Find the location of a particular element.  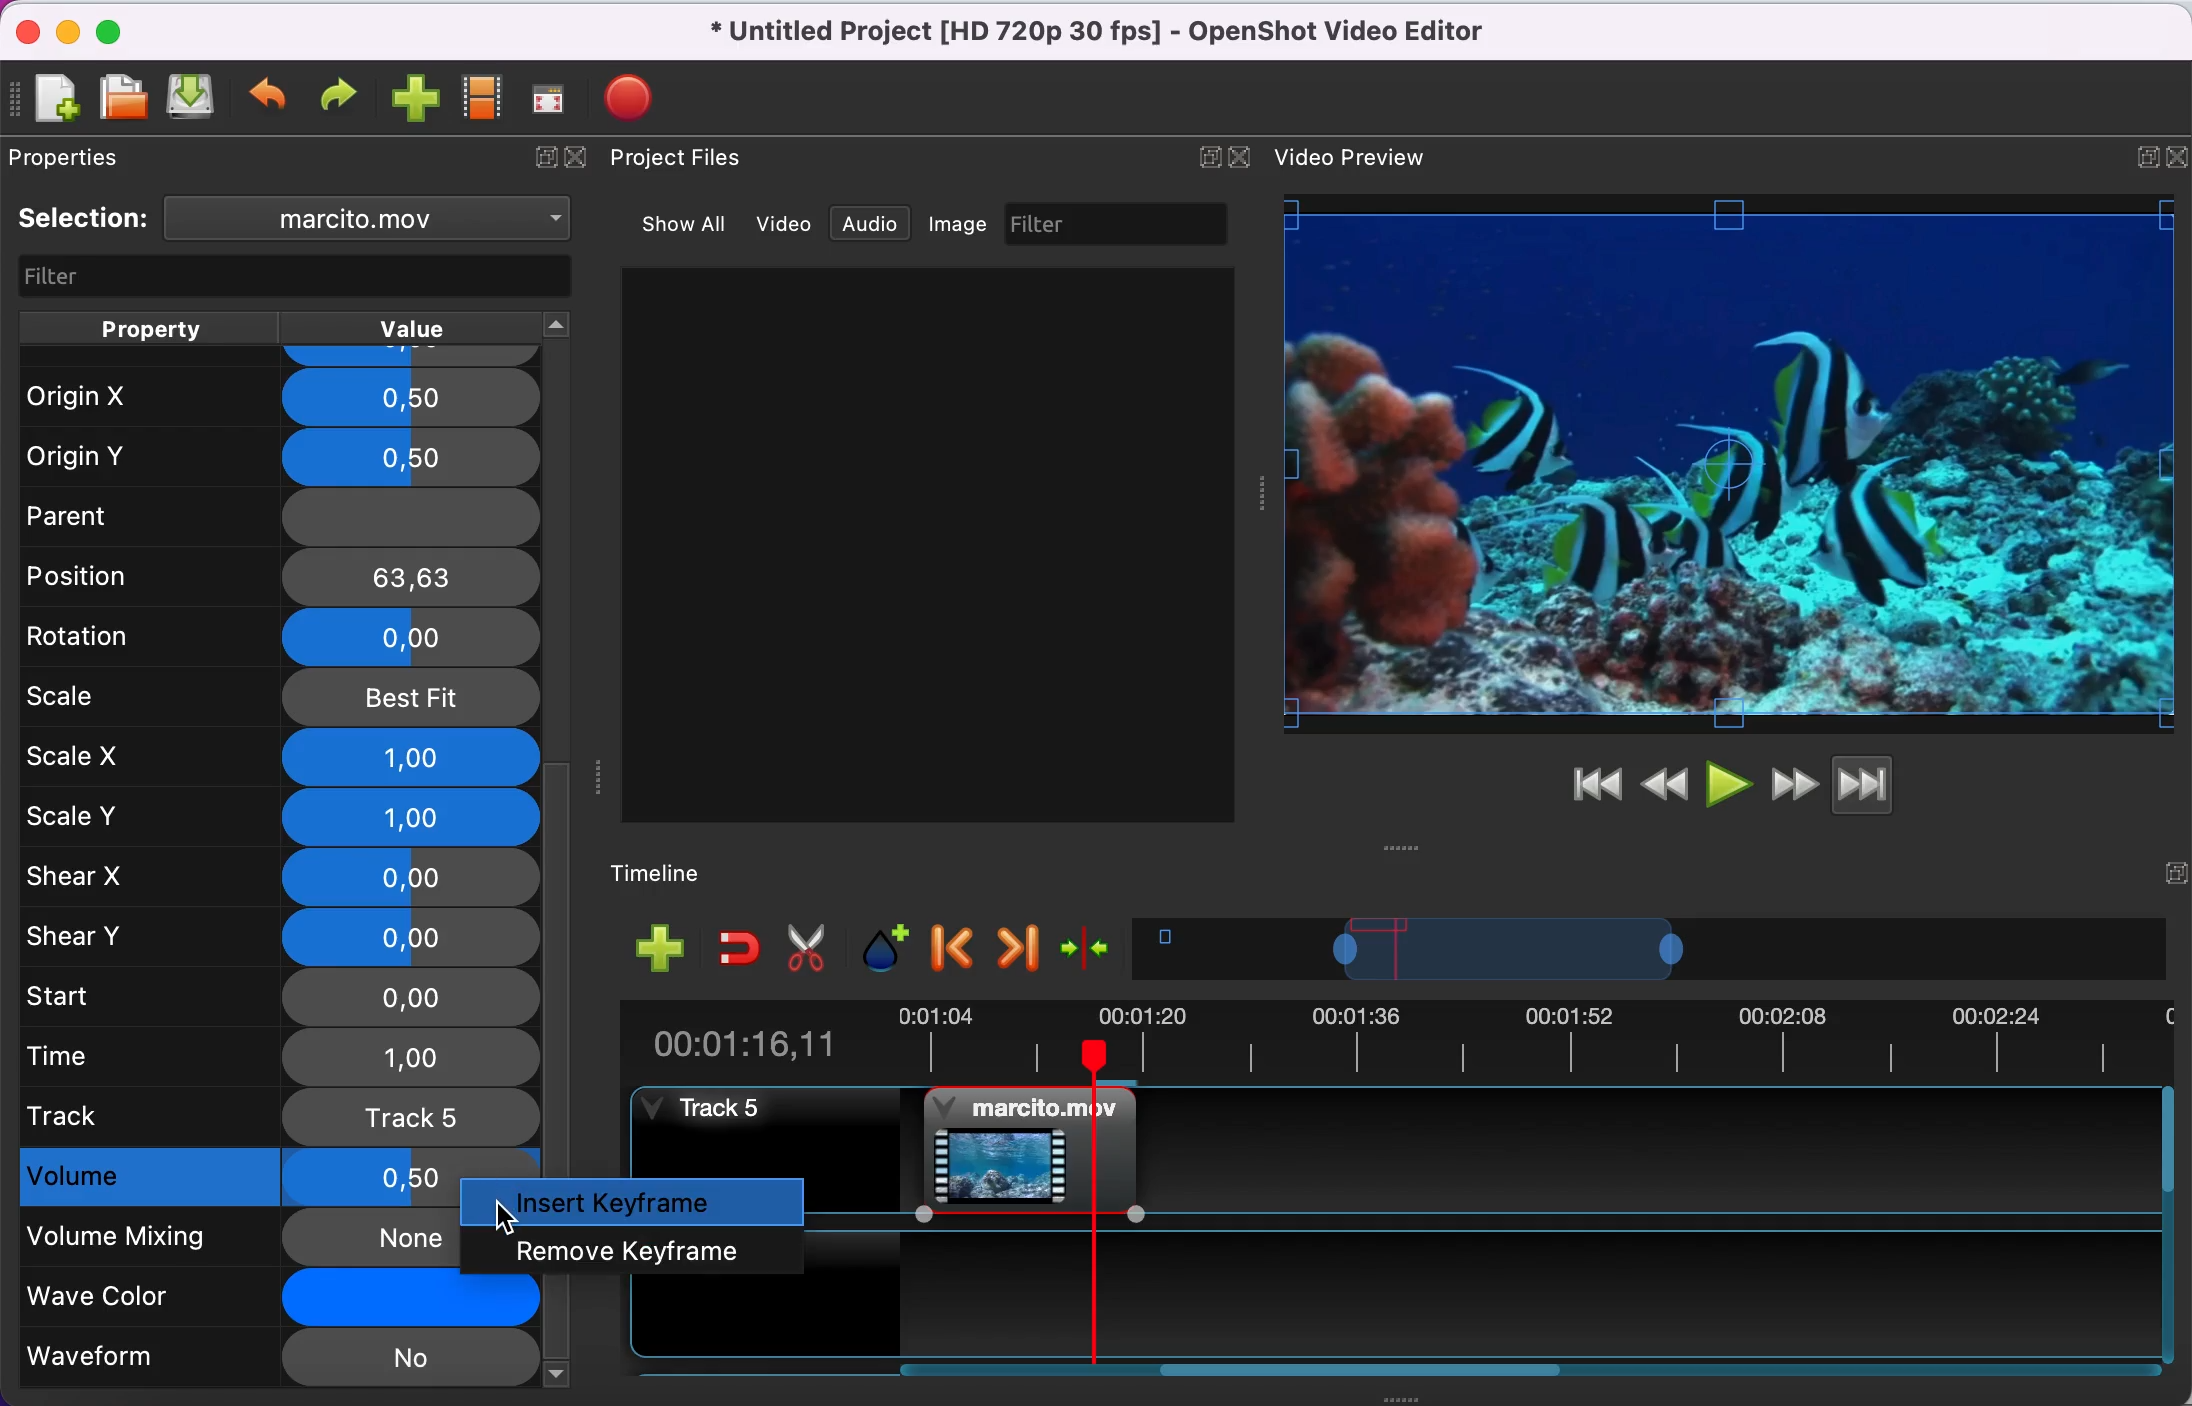

property is located at coordinates (151, 326).